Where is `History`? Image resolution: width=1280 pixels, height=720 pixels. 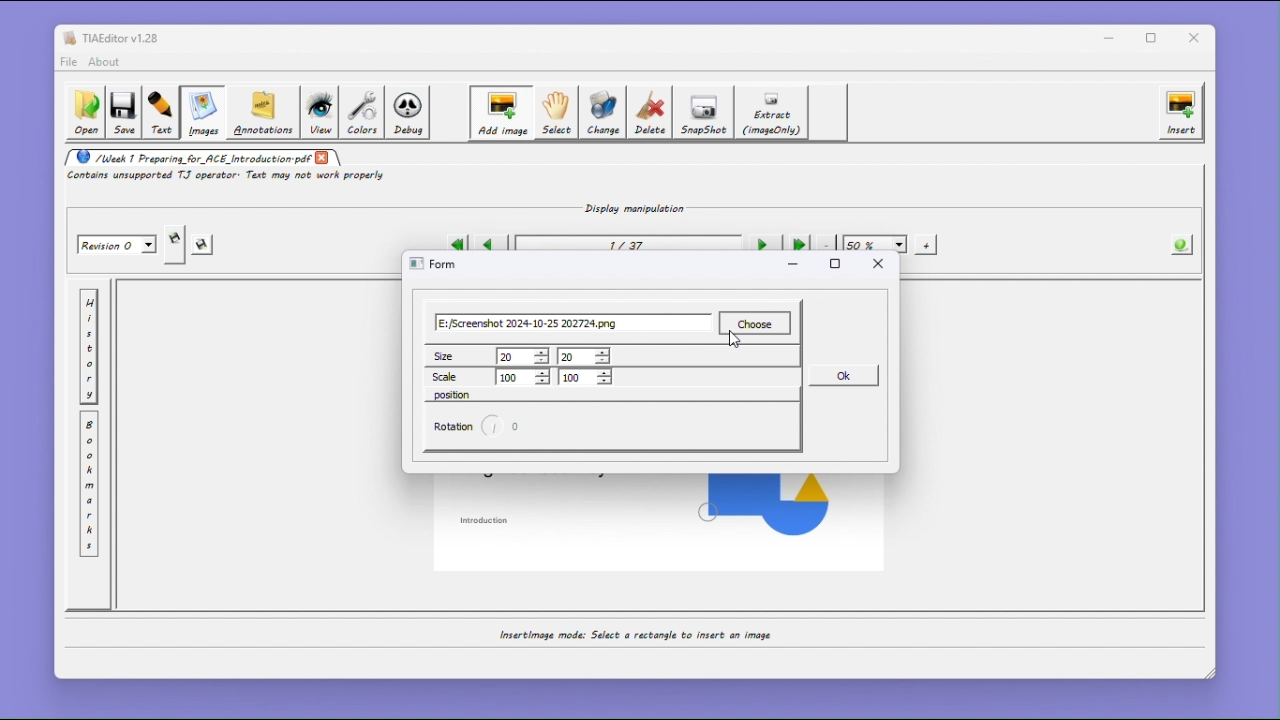
History is located at coordinates (89, 347).